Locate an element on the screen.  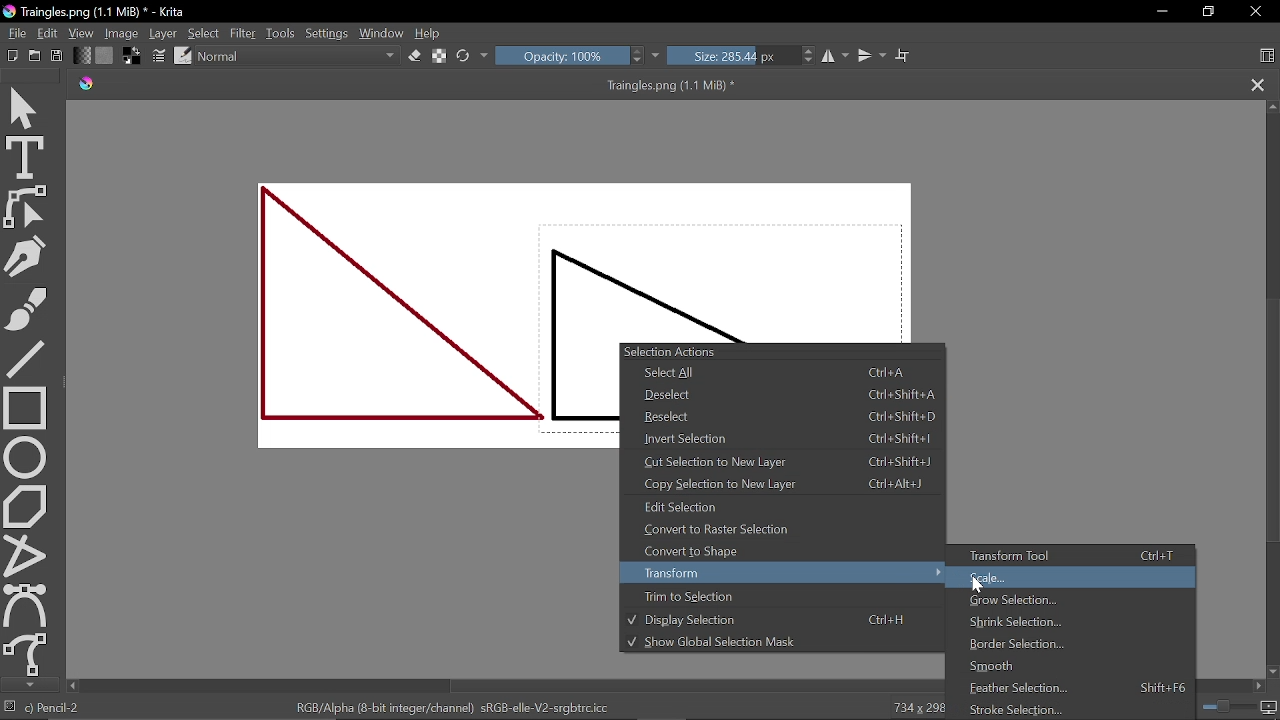
Copy selection to new layer is located at coordinates (785, 484).